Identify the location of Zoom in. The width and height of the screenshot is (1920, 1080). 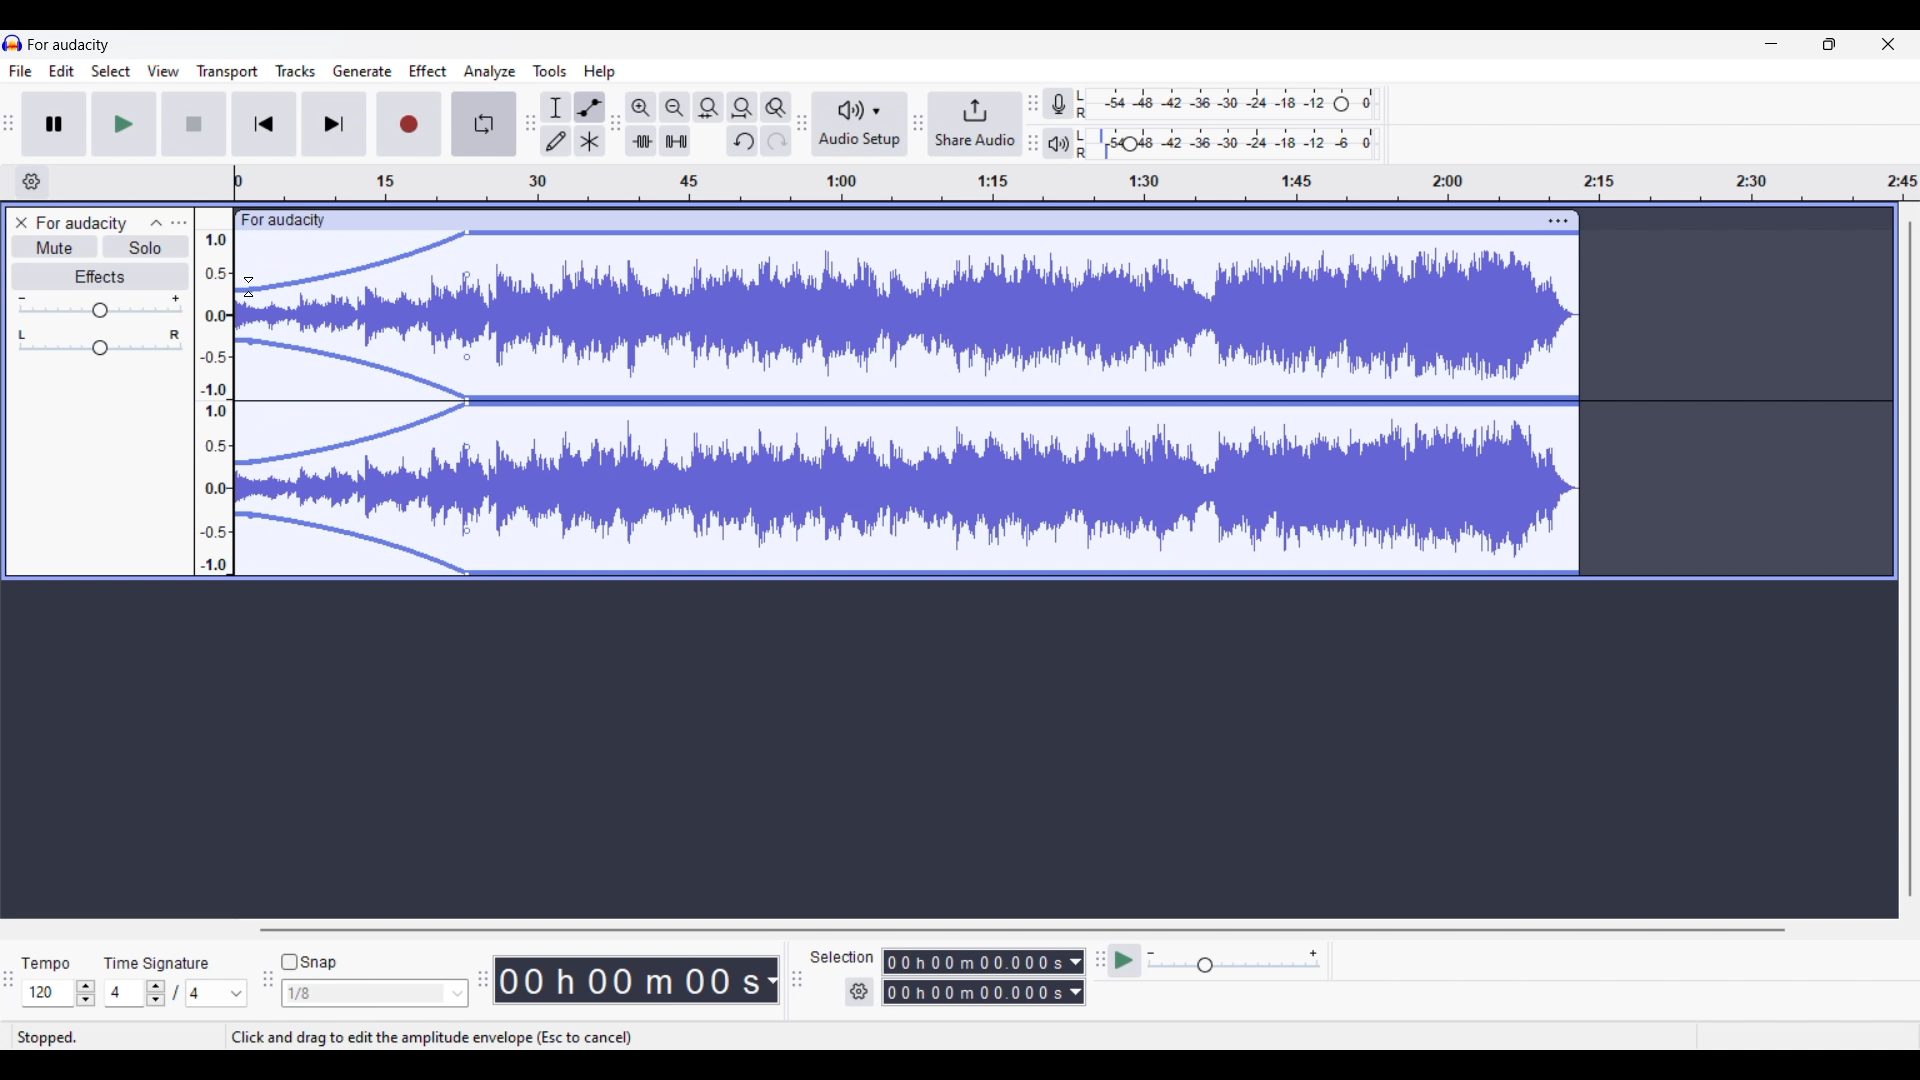
(641, 107).